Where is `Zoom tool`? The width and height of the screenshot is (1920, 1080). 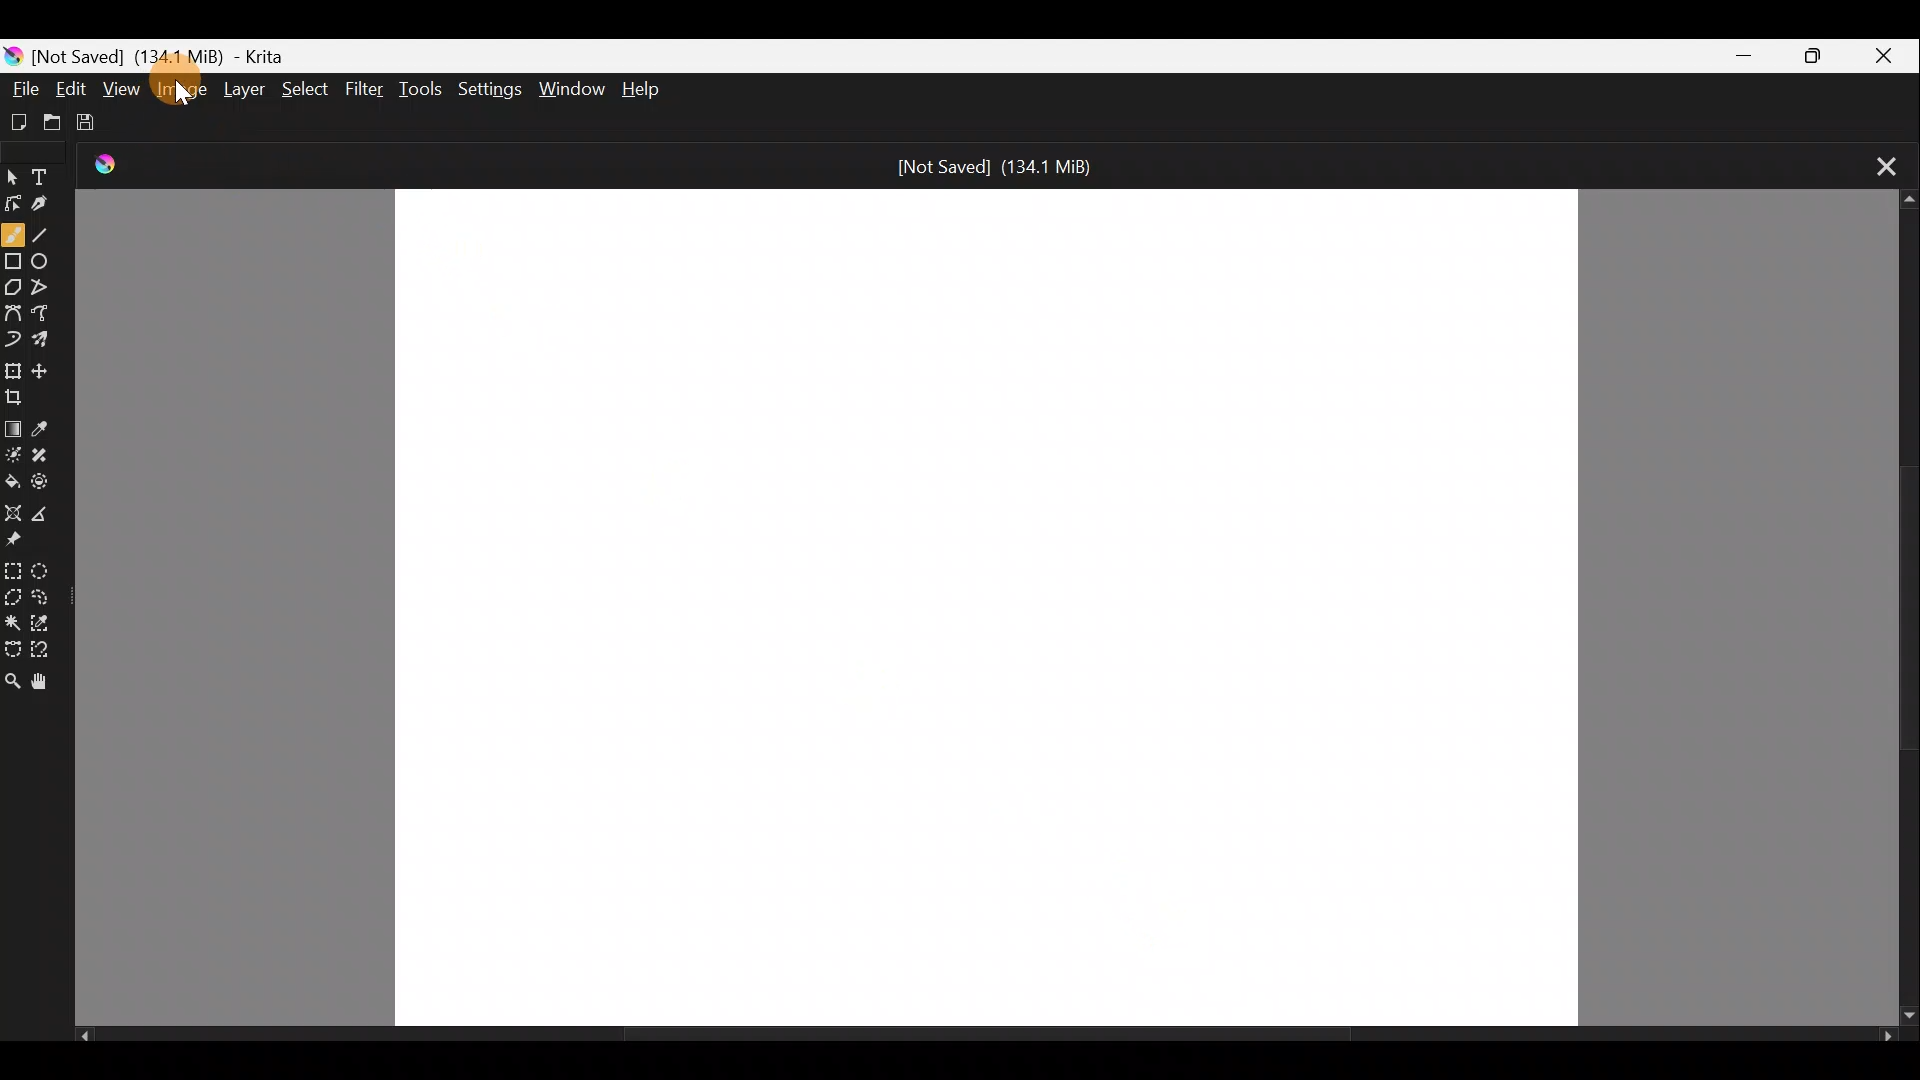 Zoom tool is located at coordinates (12, 682).